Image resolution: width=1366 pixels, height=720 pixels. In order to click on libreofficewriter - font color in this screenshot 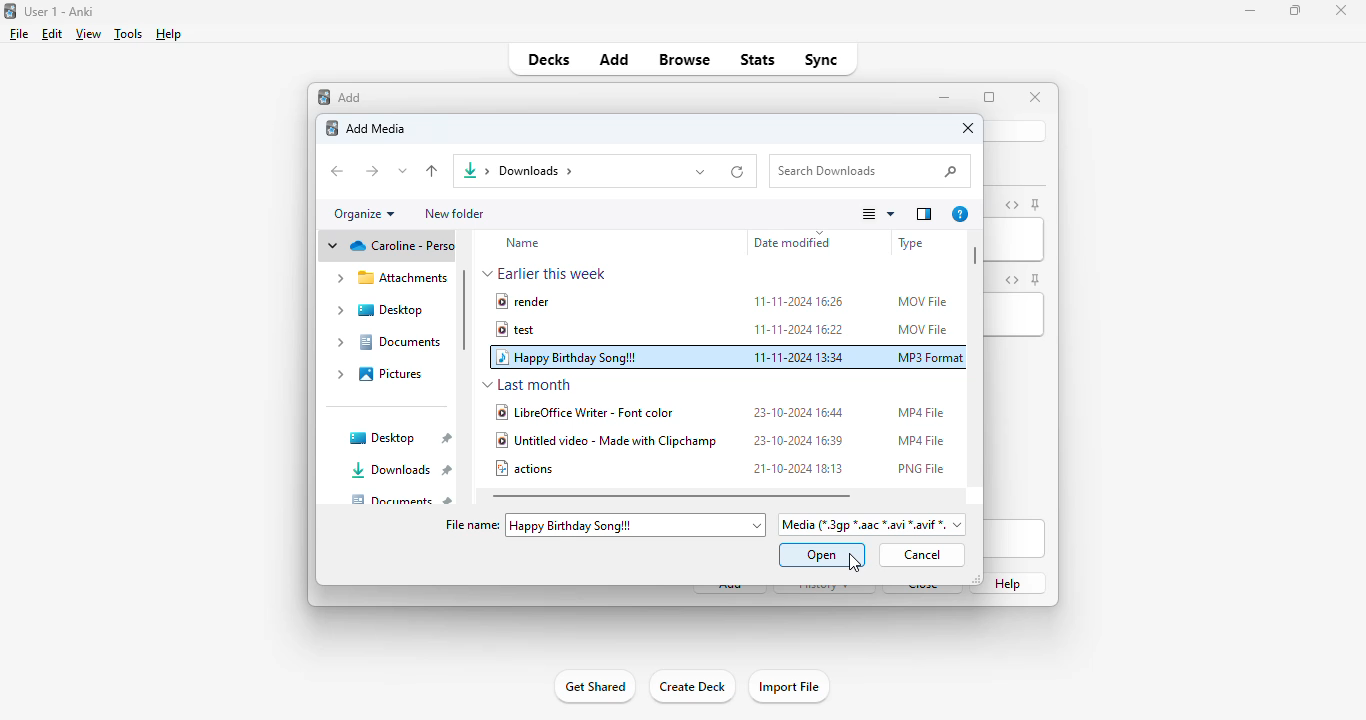, I will do `click(584, 412)`.